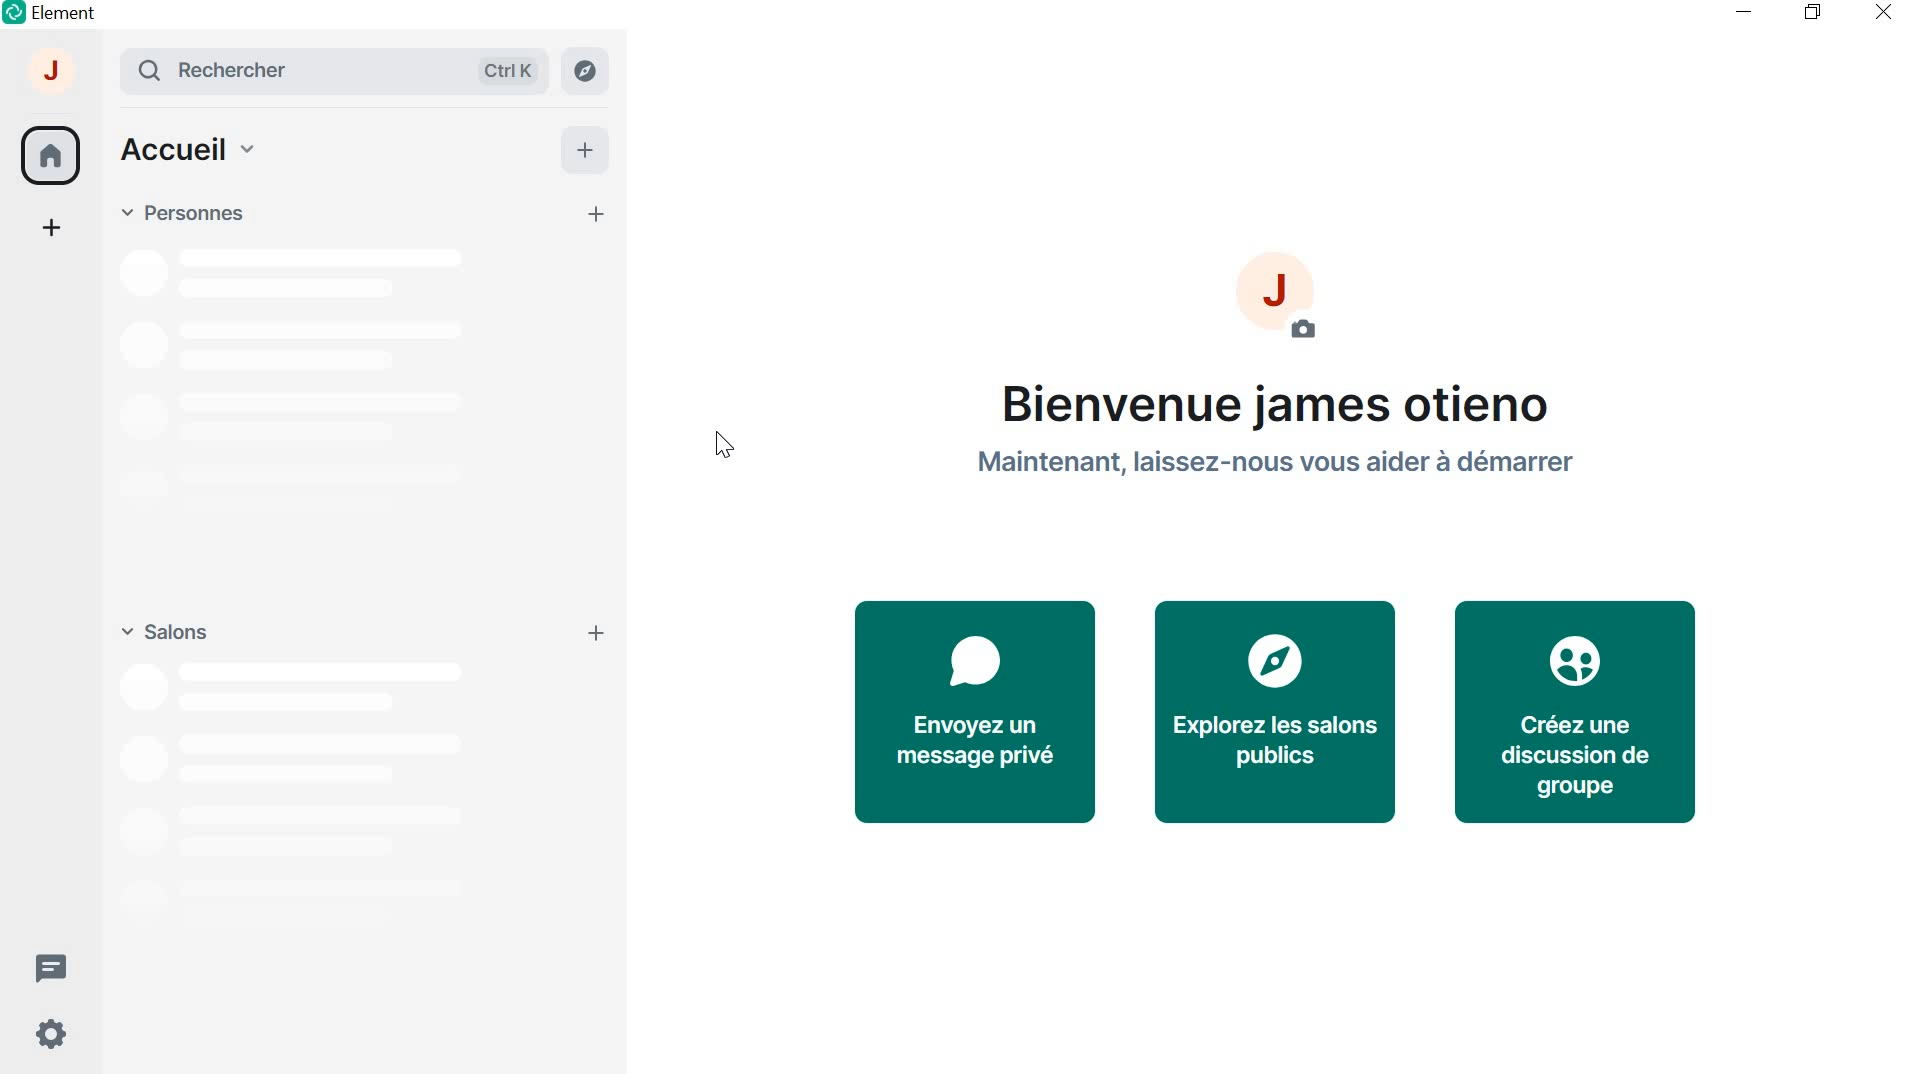  Describe the element at coordinates (1878, 11) in the screenshot. I see `CLOSE` at that location.